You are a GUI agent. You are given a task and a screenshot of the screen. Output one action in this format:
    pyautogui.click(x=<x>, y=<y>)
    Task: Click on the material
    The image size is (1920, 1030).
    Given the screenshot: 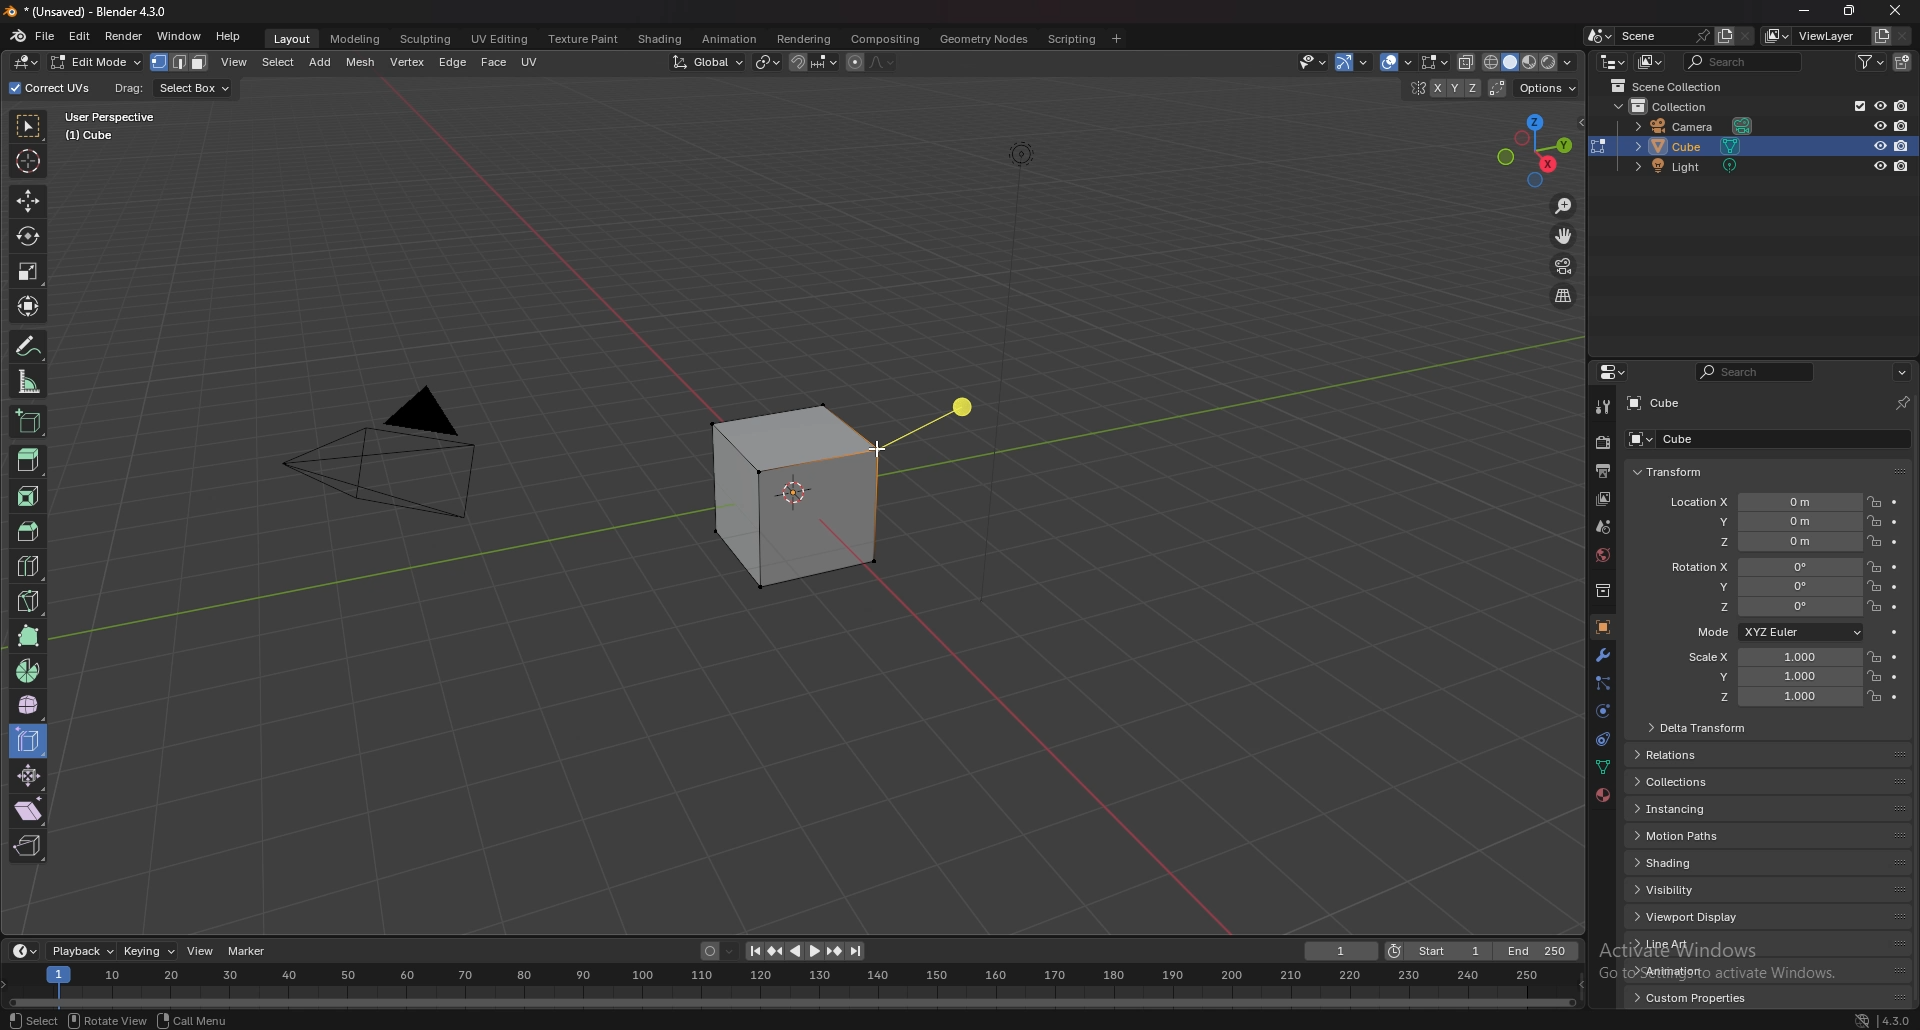 What is the action you would take?
    pyautogui.click(x=1605, y=793)
    